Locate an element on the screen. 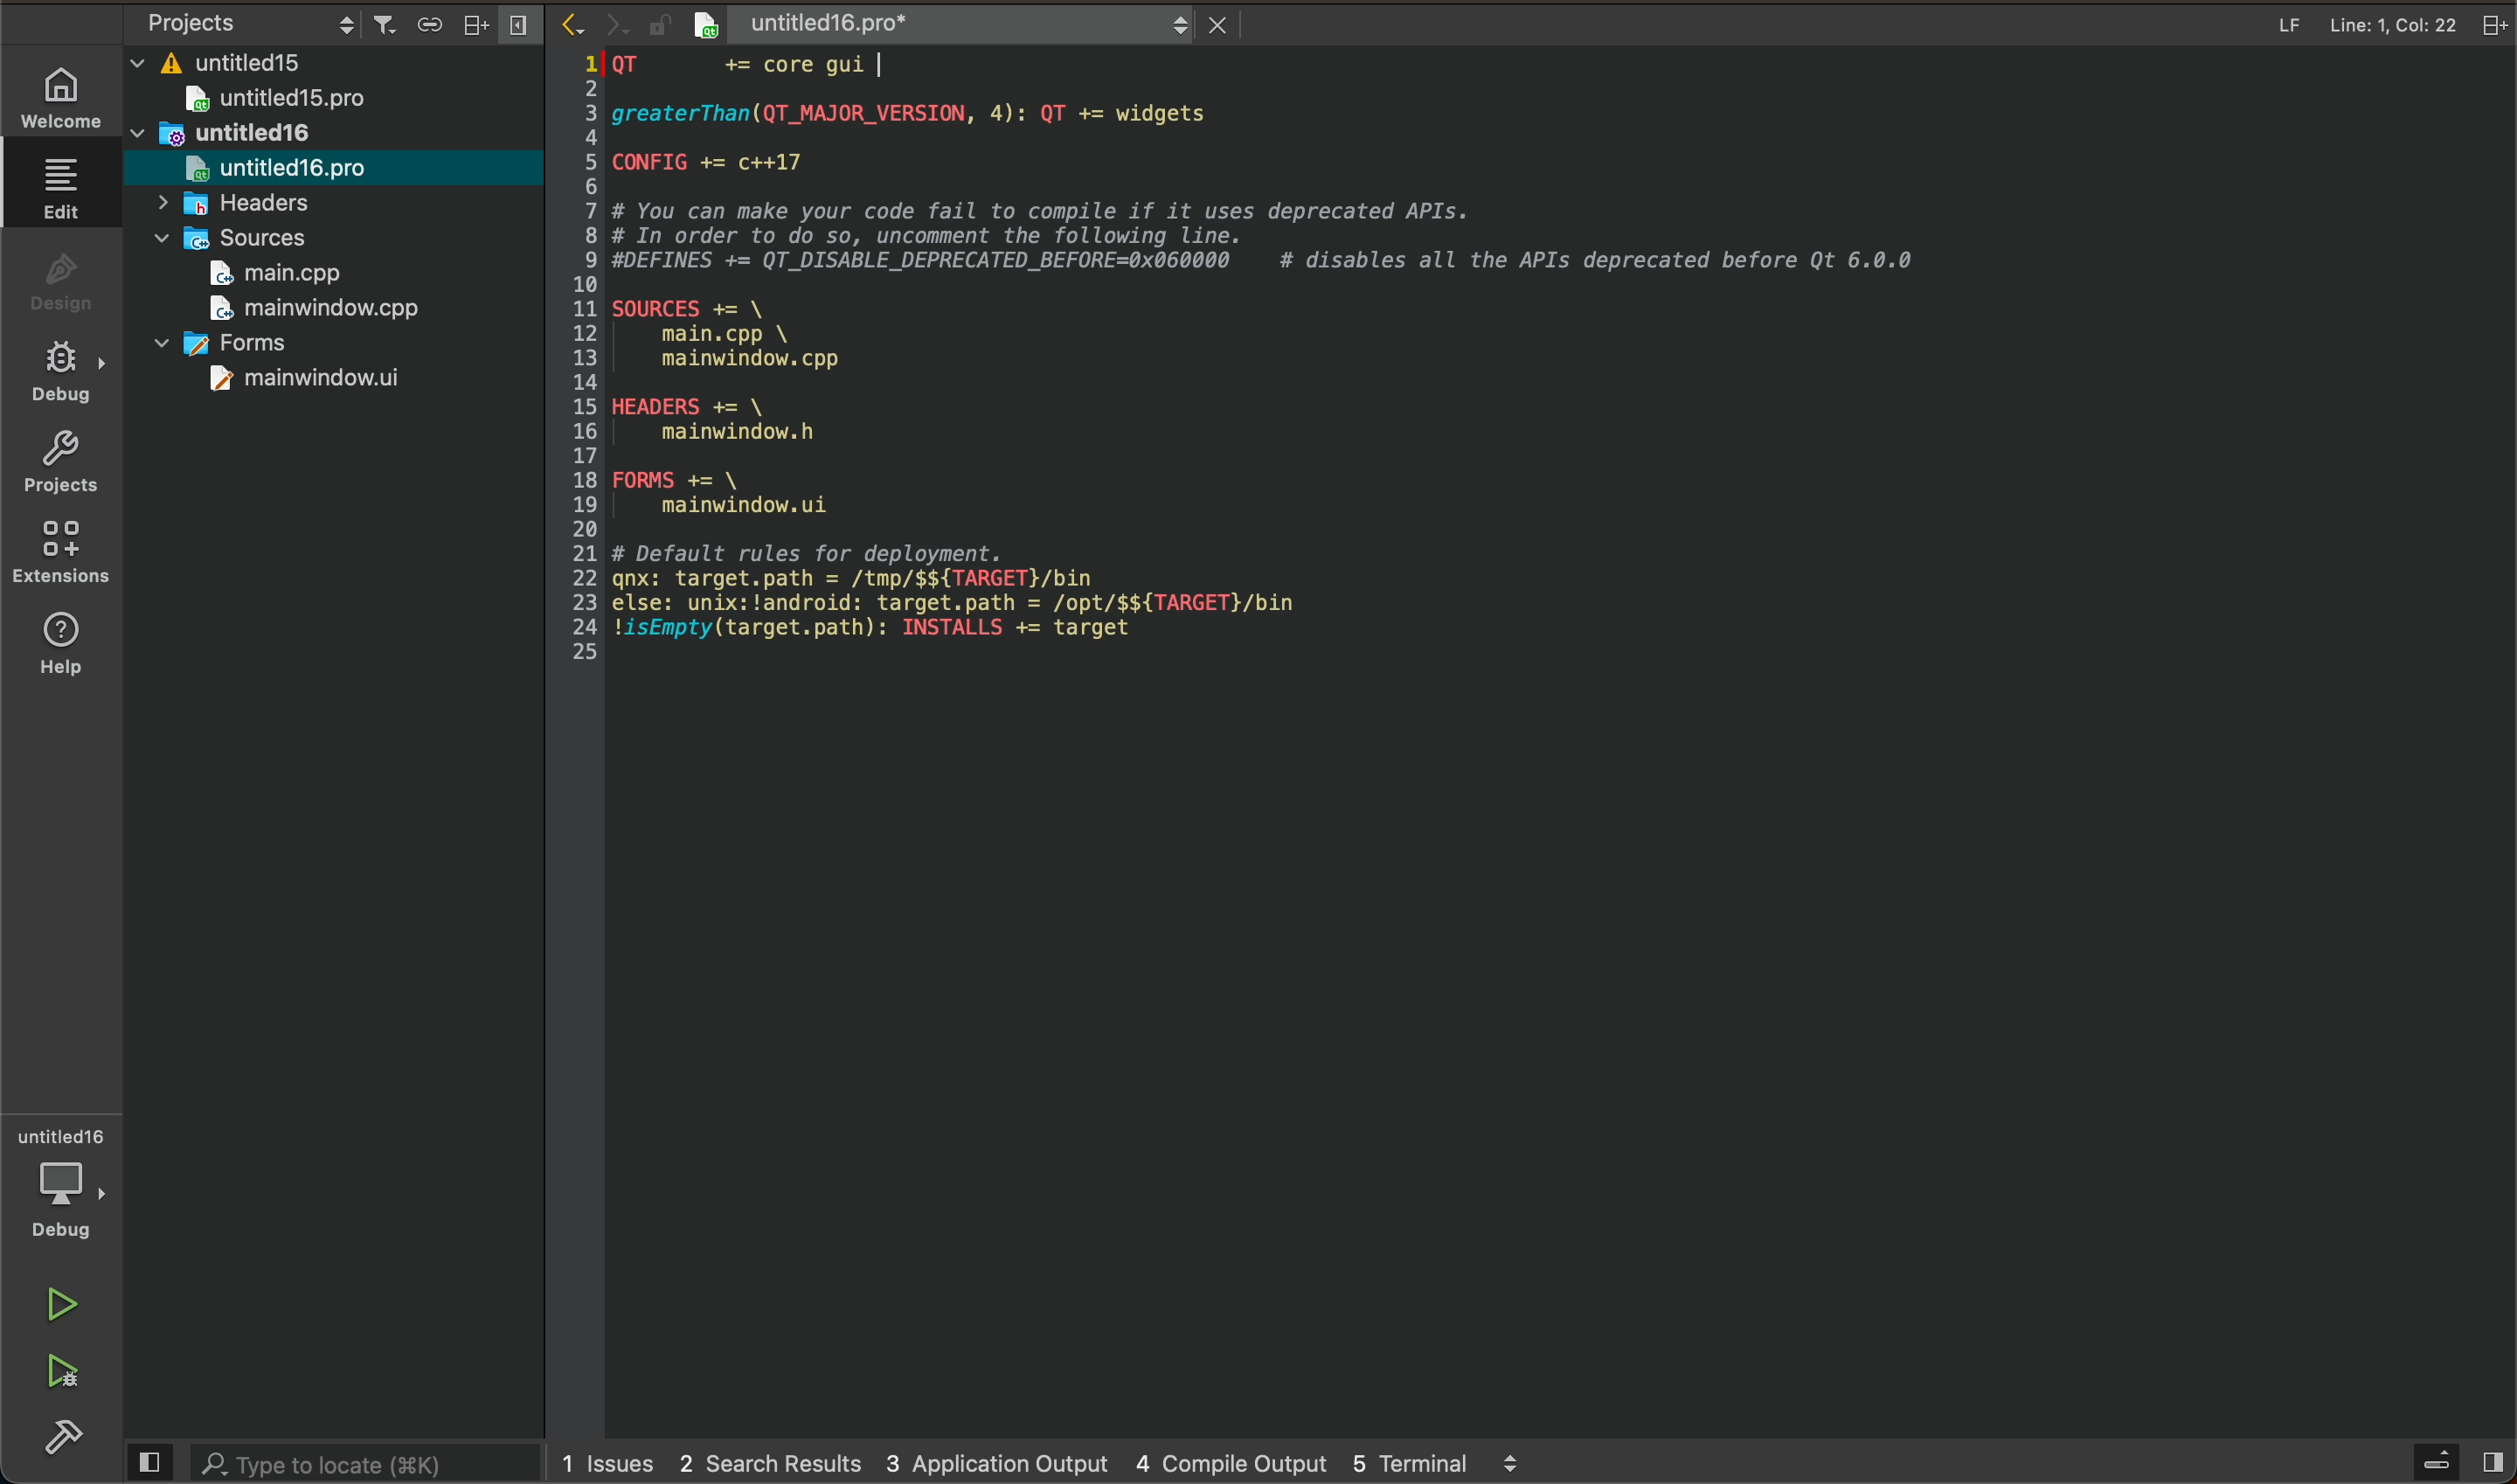  debug is located at coordinates (71, 374).